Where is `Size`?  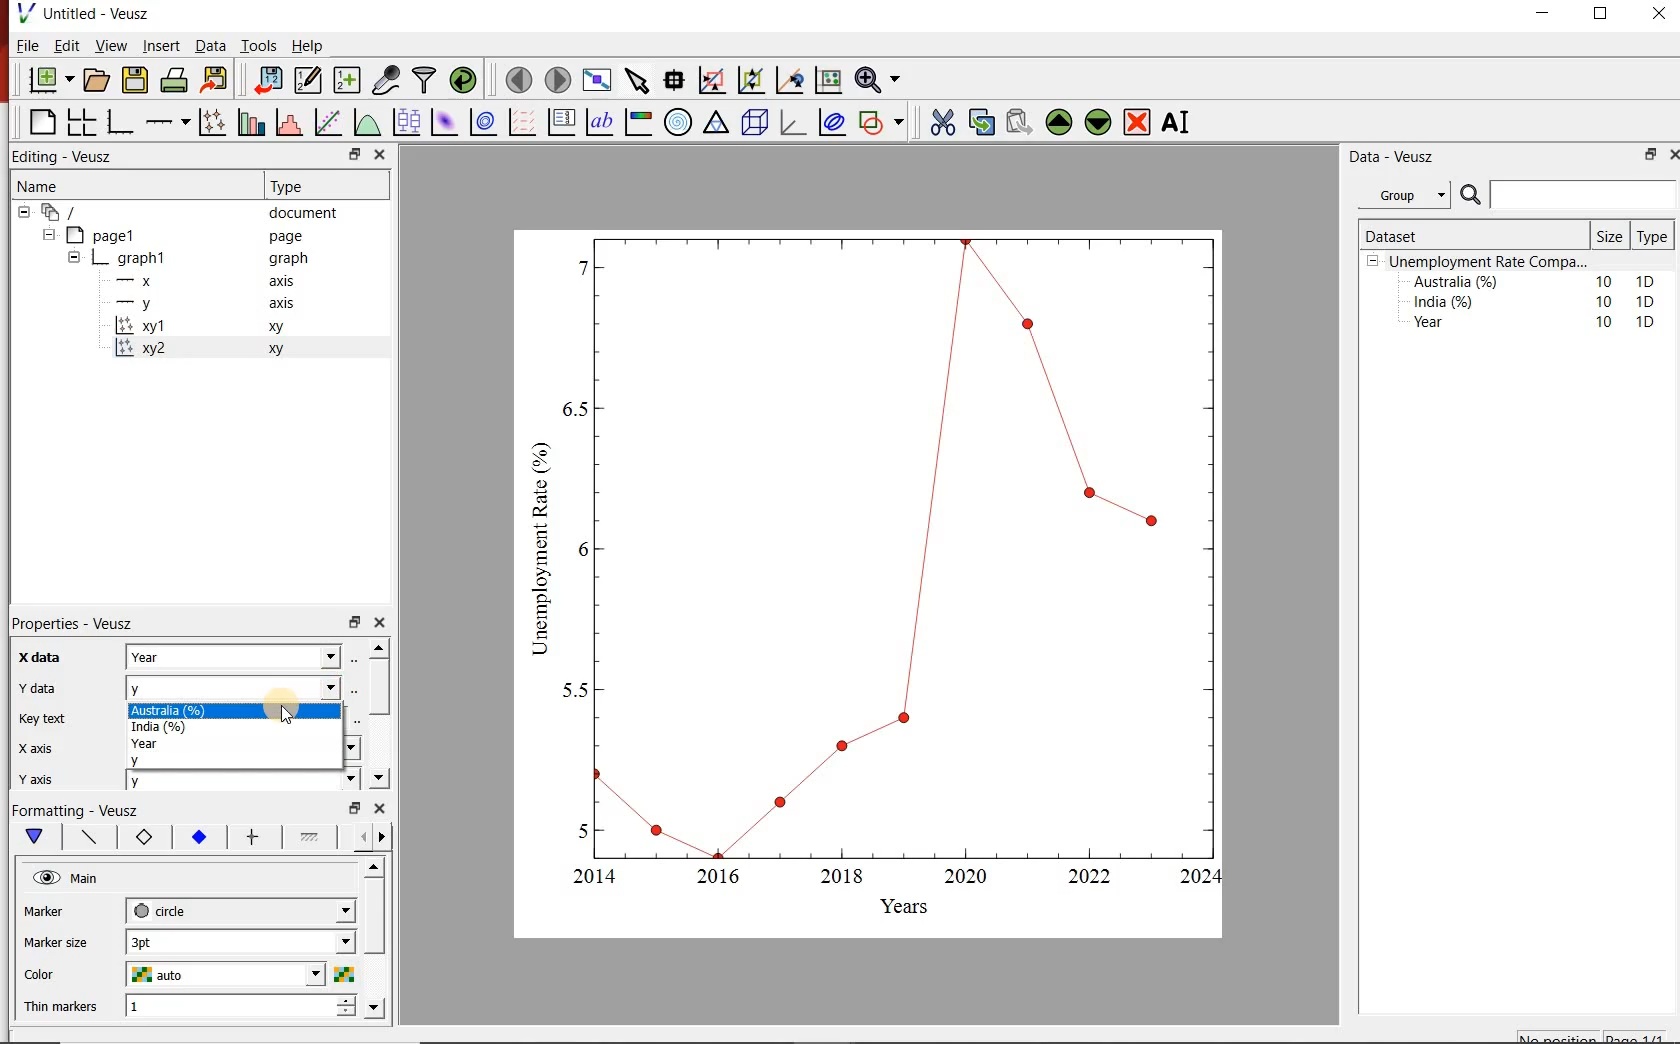
Size is located at coordinates (1612, 236).